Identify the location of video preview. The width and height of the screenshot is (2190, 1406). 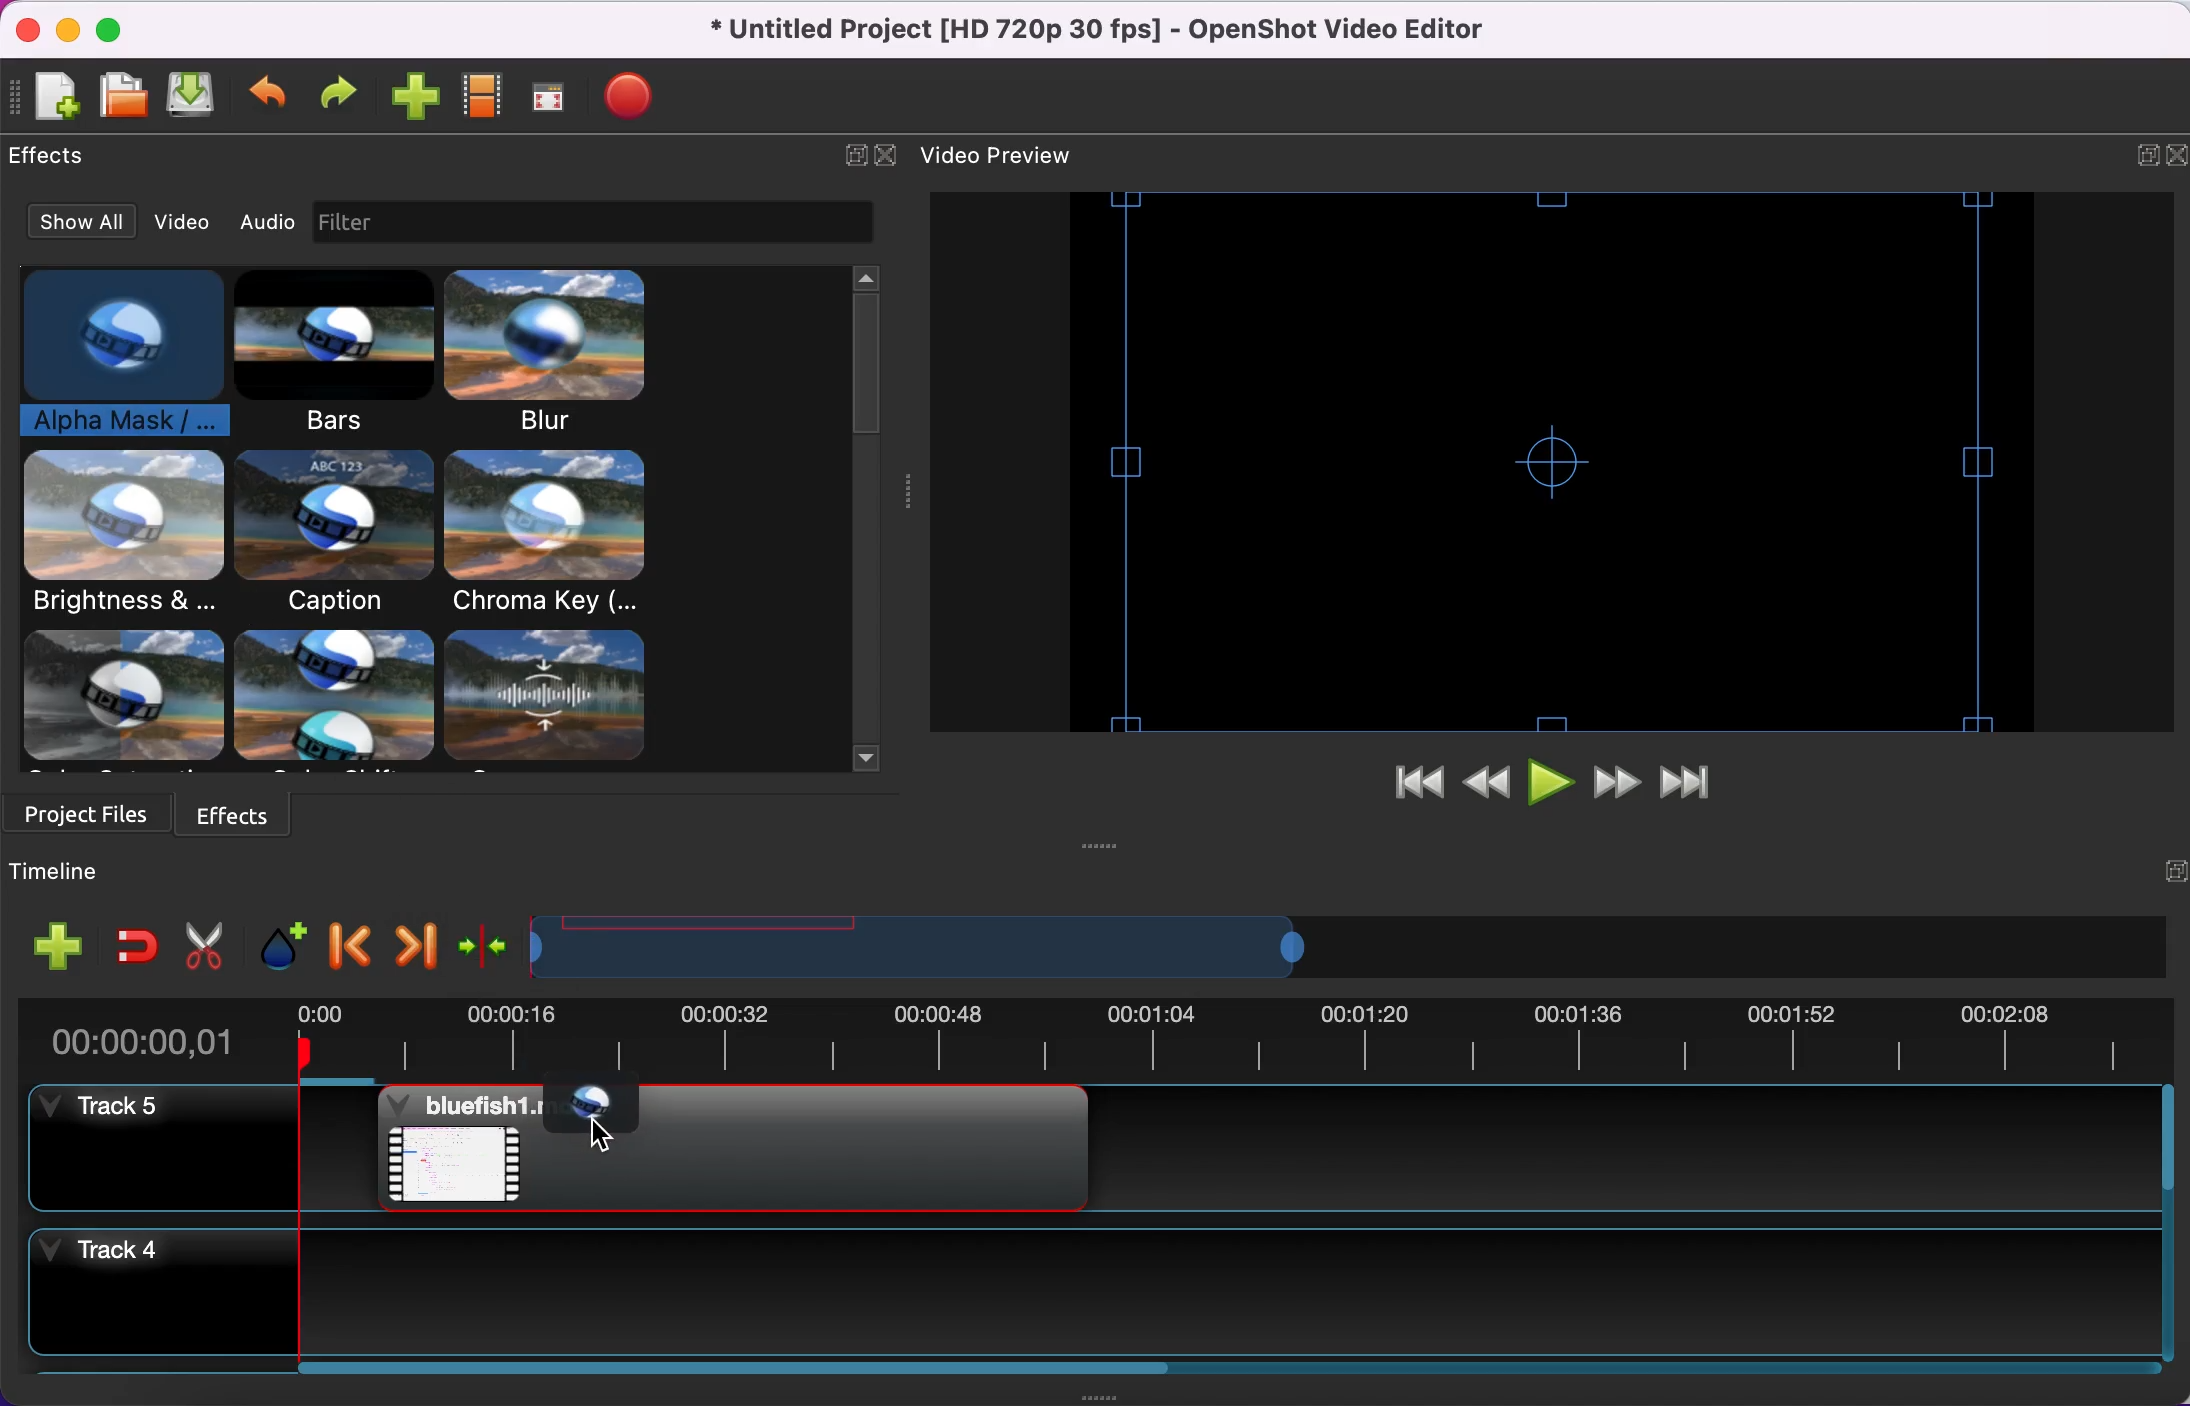
(1012, 156).